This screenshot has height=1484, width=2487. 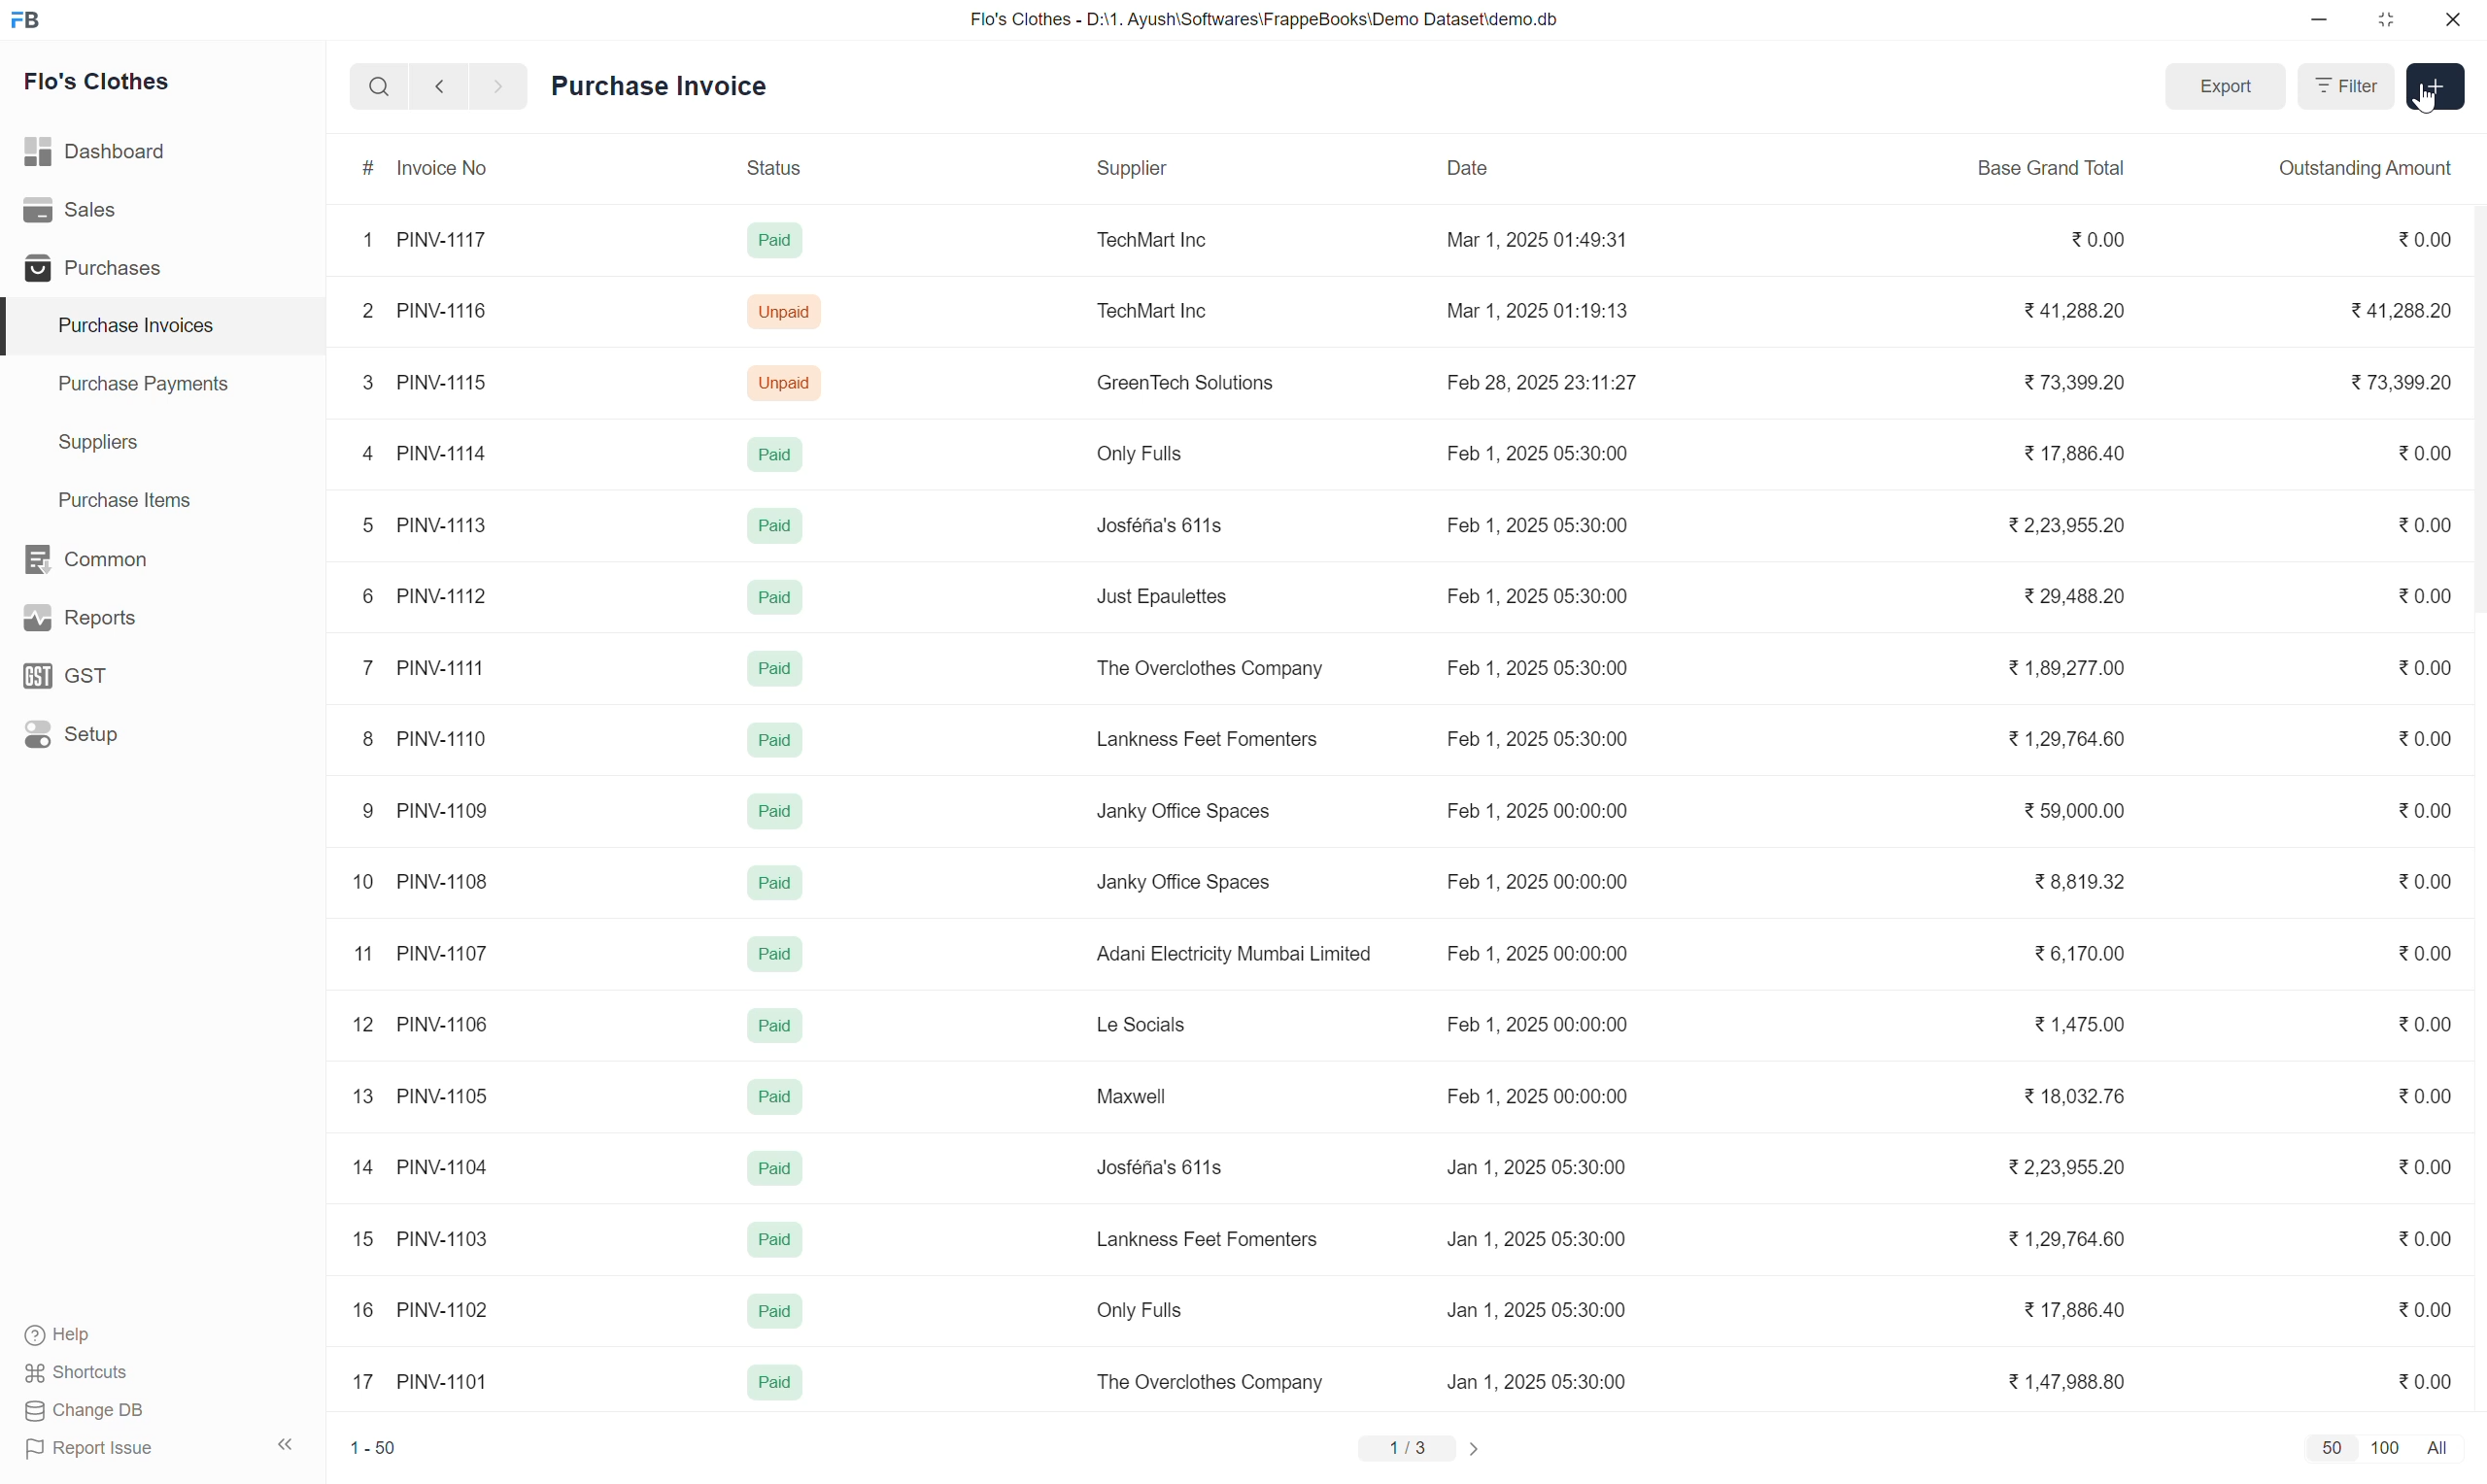 I want to click on Jan 1, 2025 05:30:00, so click(x=1539, y=1309).